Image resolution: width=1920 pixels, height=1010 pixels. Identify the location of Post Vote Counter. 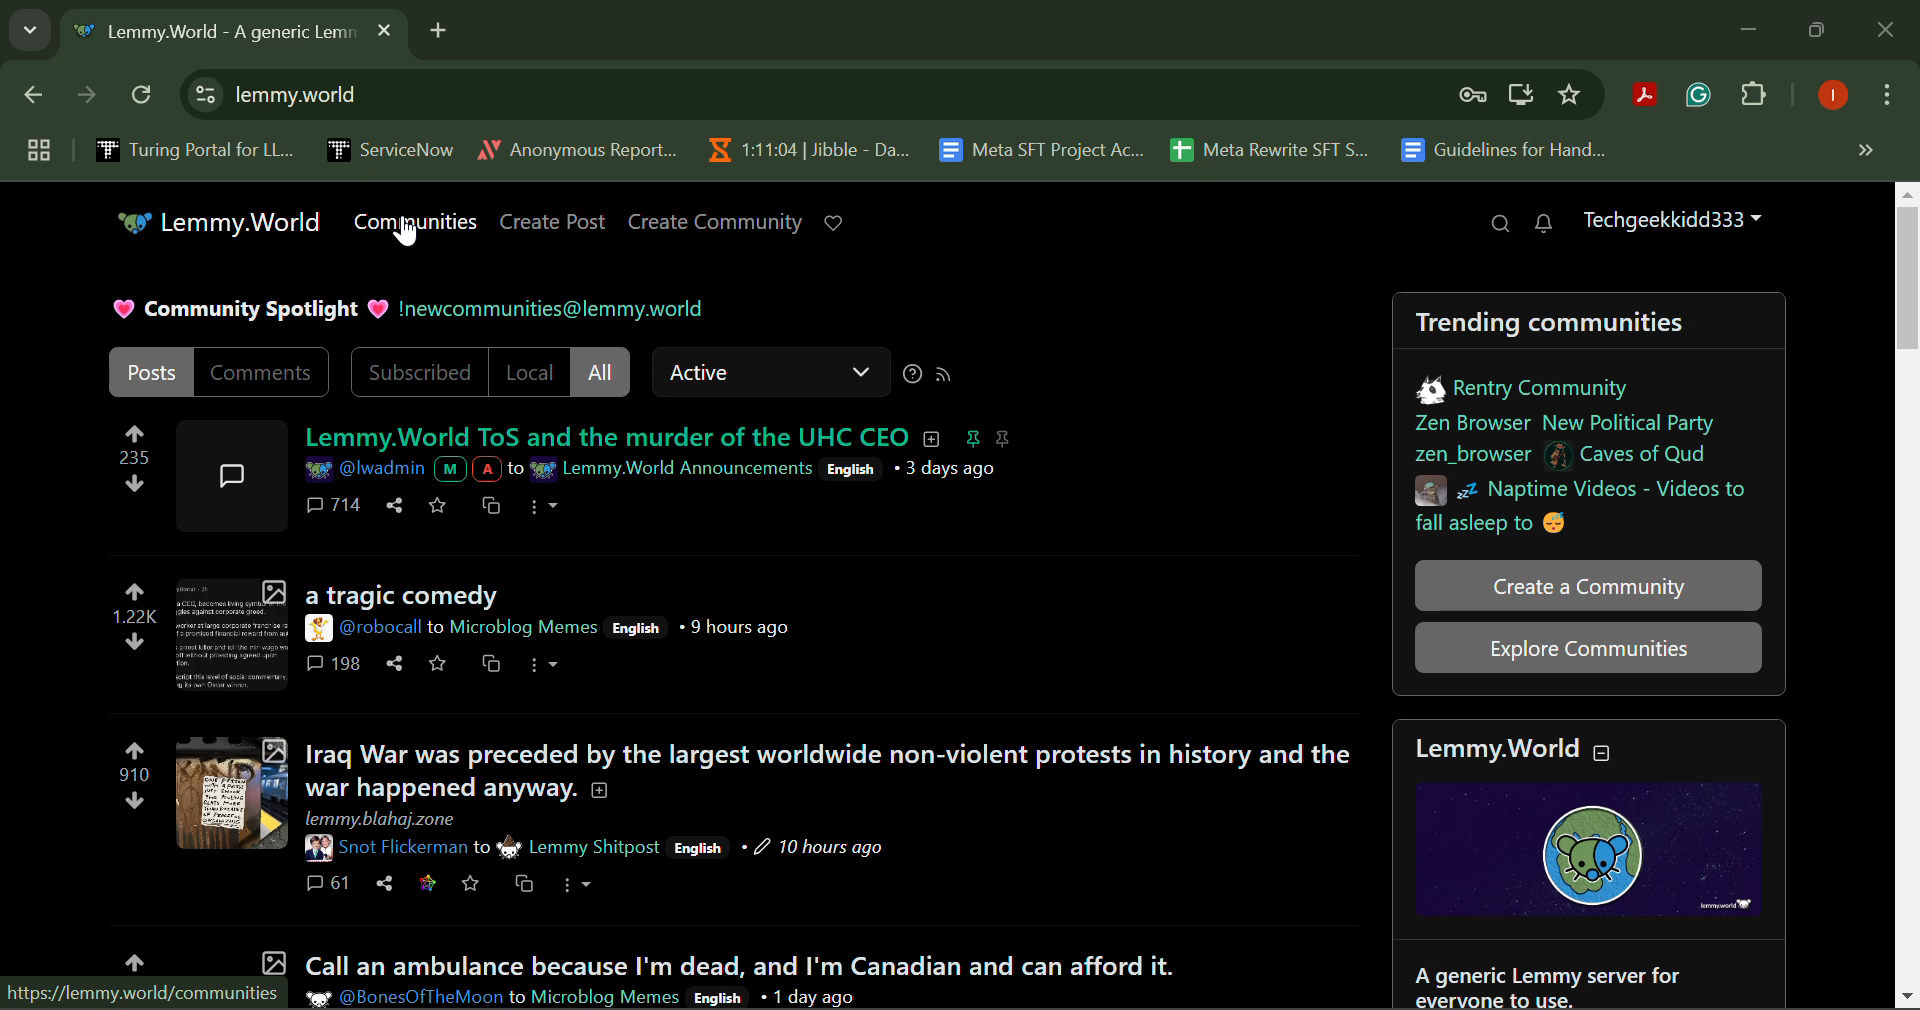
(133, 775).